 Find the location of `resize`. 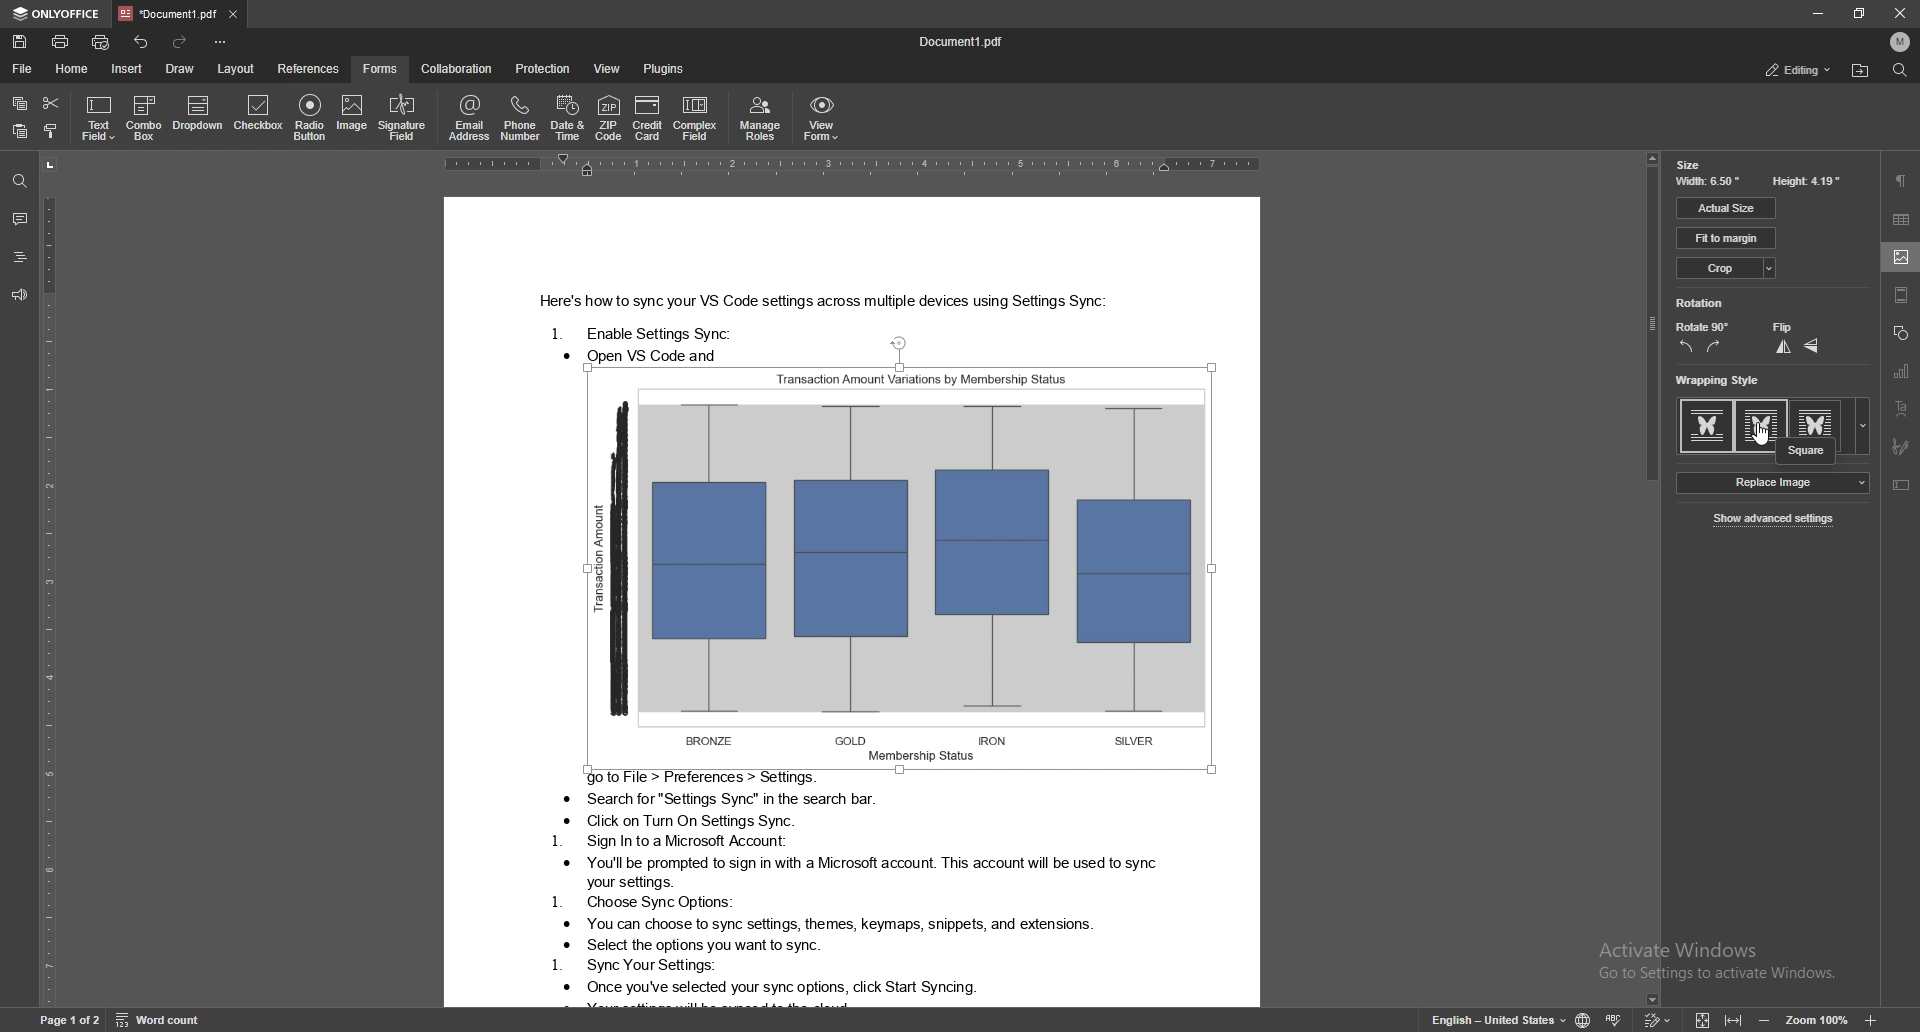

resize is located at coordinates (1859, 13).